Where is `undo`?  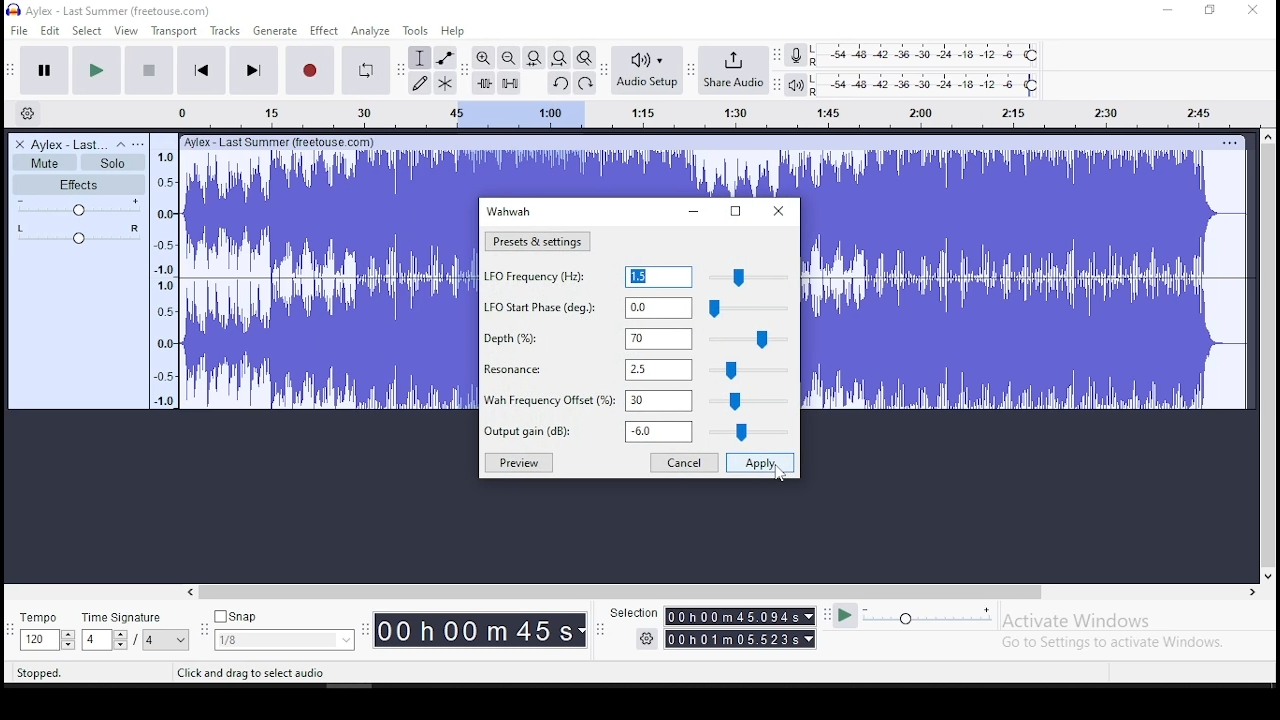 undo is located at coordinates (558, 83).